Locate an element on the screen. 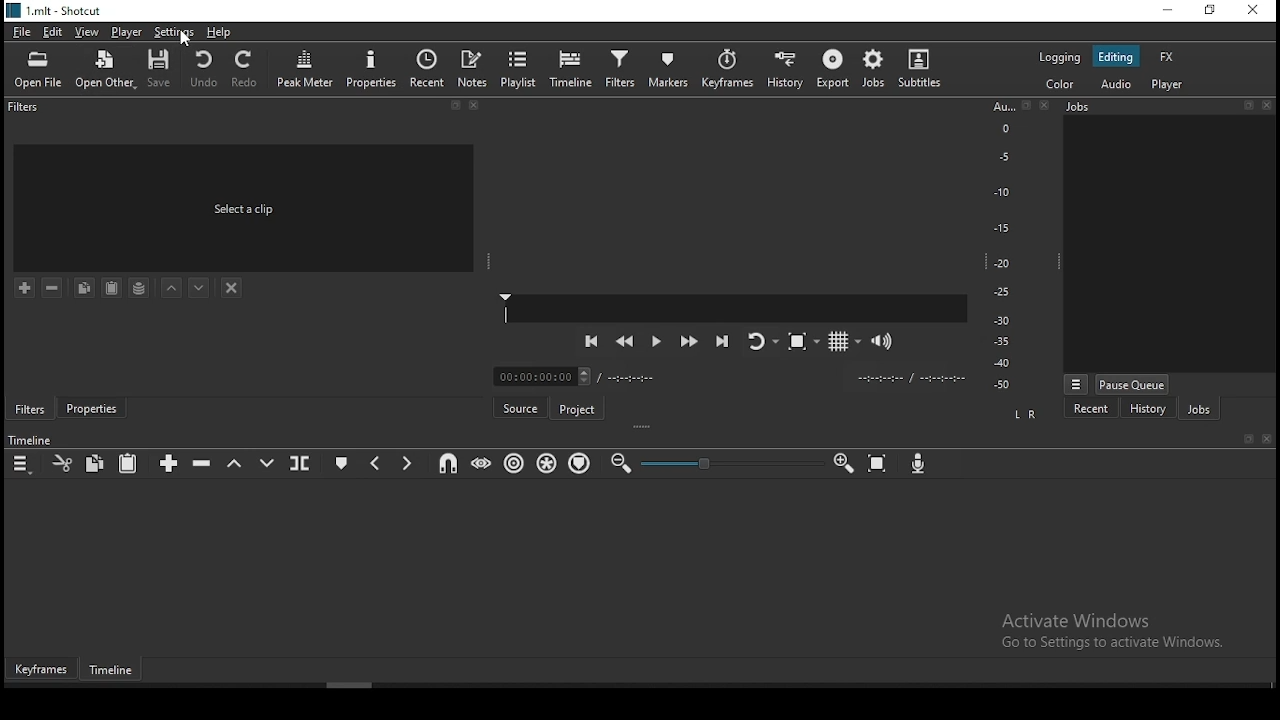 This screenshot has height=720, width=1280. color is located at coordinates (1057, 85).